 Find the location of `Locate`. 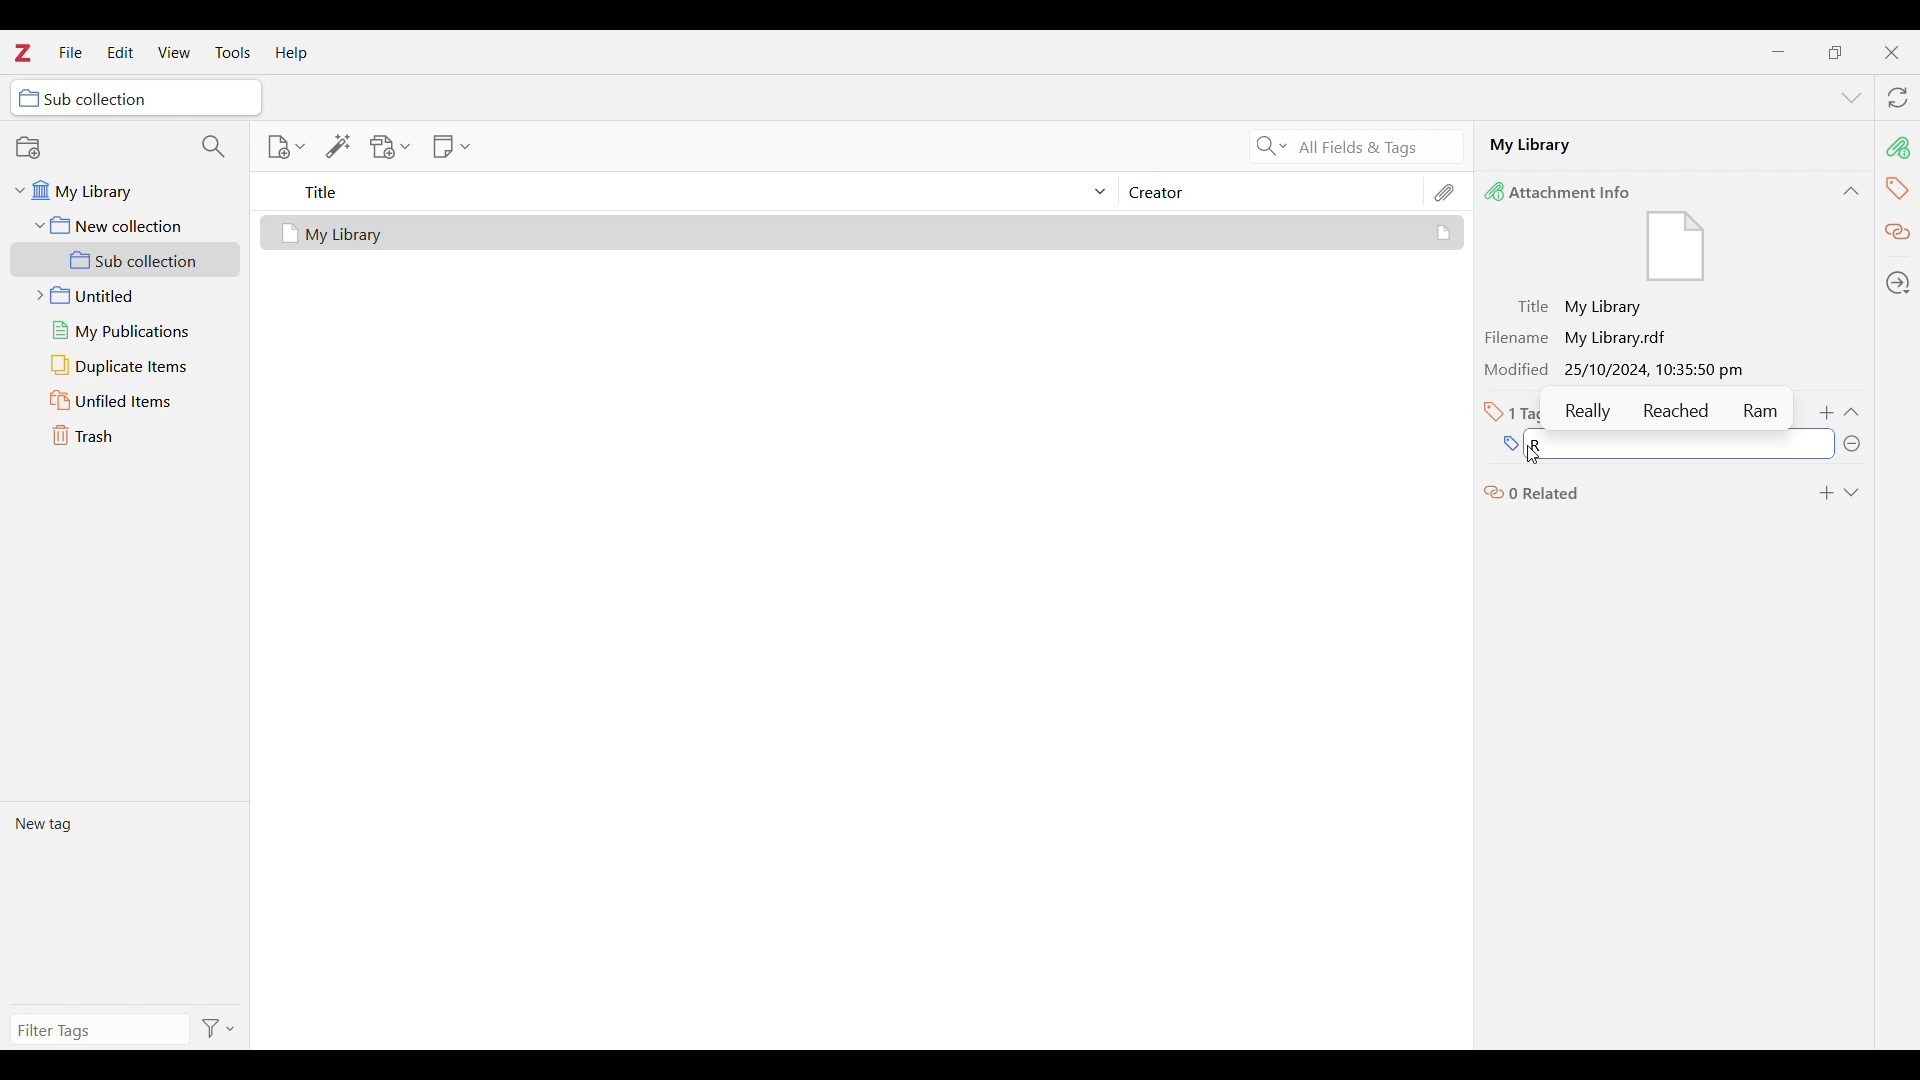

Locate is located at coordinates (1898, 283).